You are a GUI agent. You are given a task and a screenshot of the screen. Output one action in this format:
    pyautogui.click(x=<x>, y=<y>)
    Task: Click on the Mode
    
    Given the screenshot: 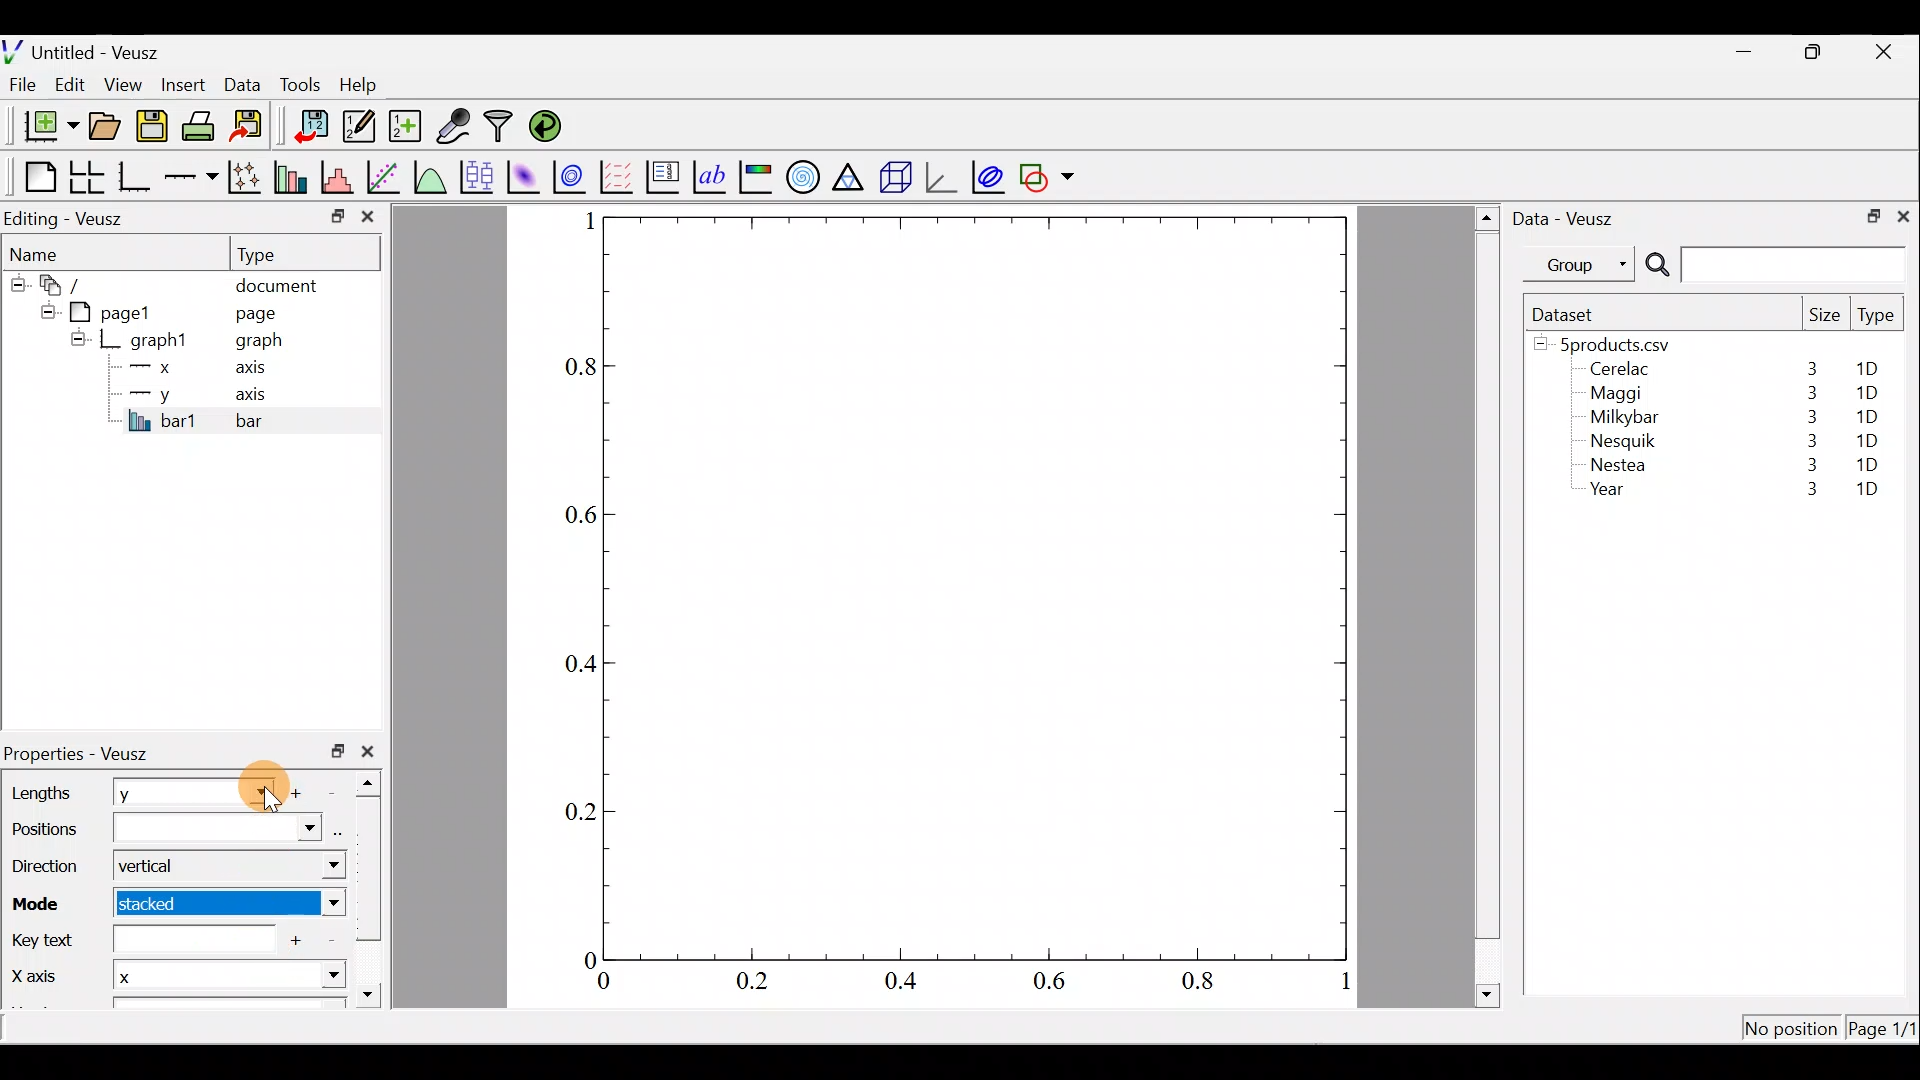 What is the action you would take?
    pyautogui.click(x=42, y=900)
    